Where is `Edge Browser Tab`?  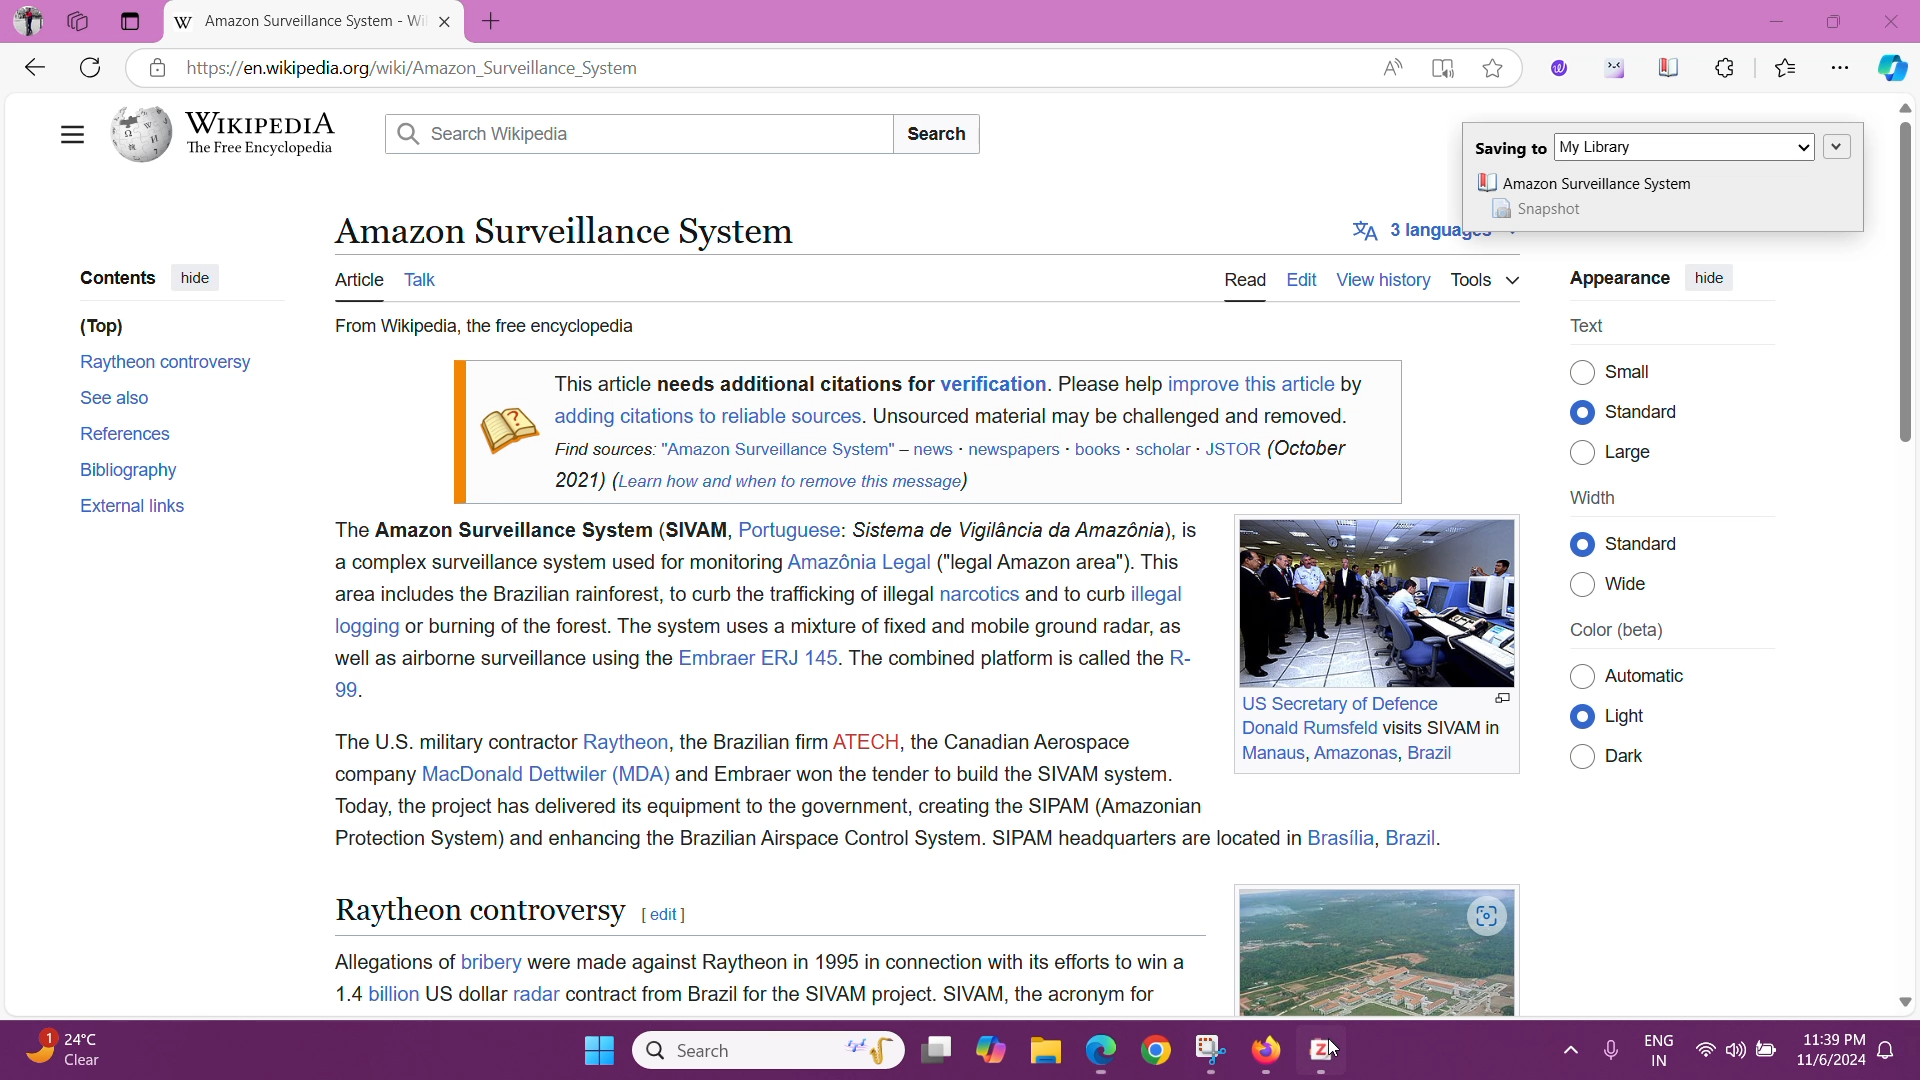
Edge Browser Tab is located at coordinates (300, 22).